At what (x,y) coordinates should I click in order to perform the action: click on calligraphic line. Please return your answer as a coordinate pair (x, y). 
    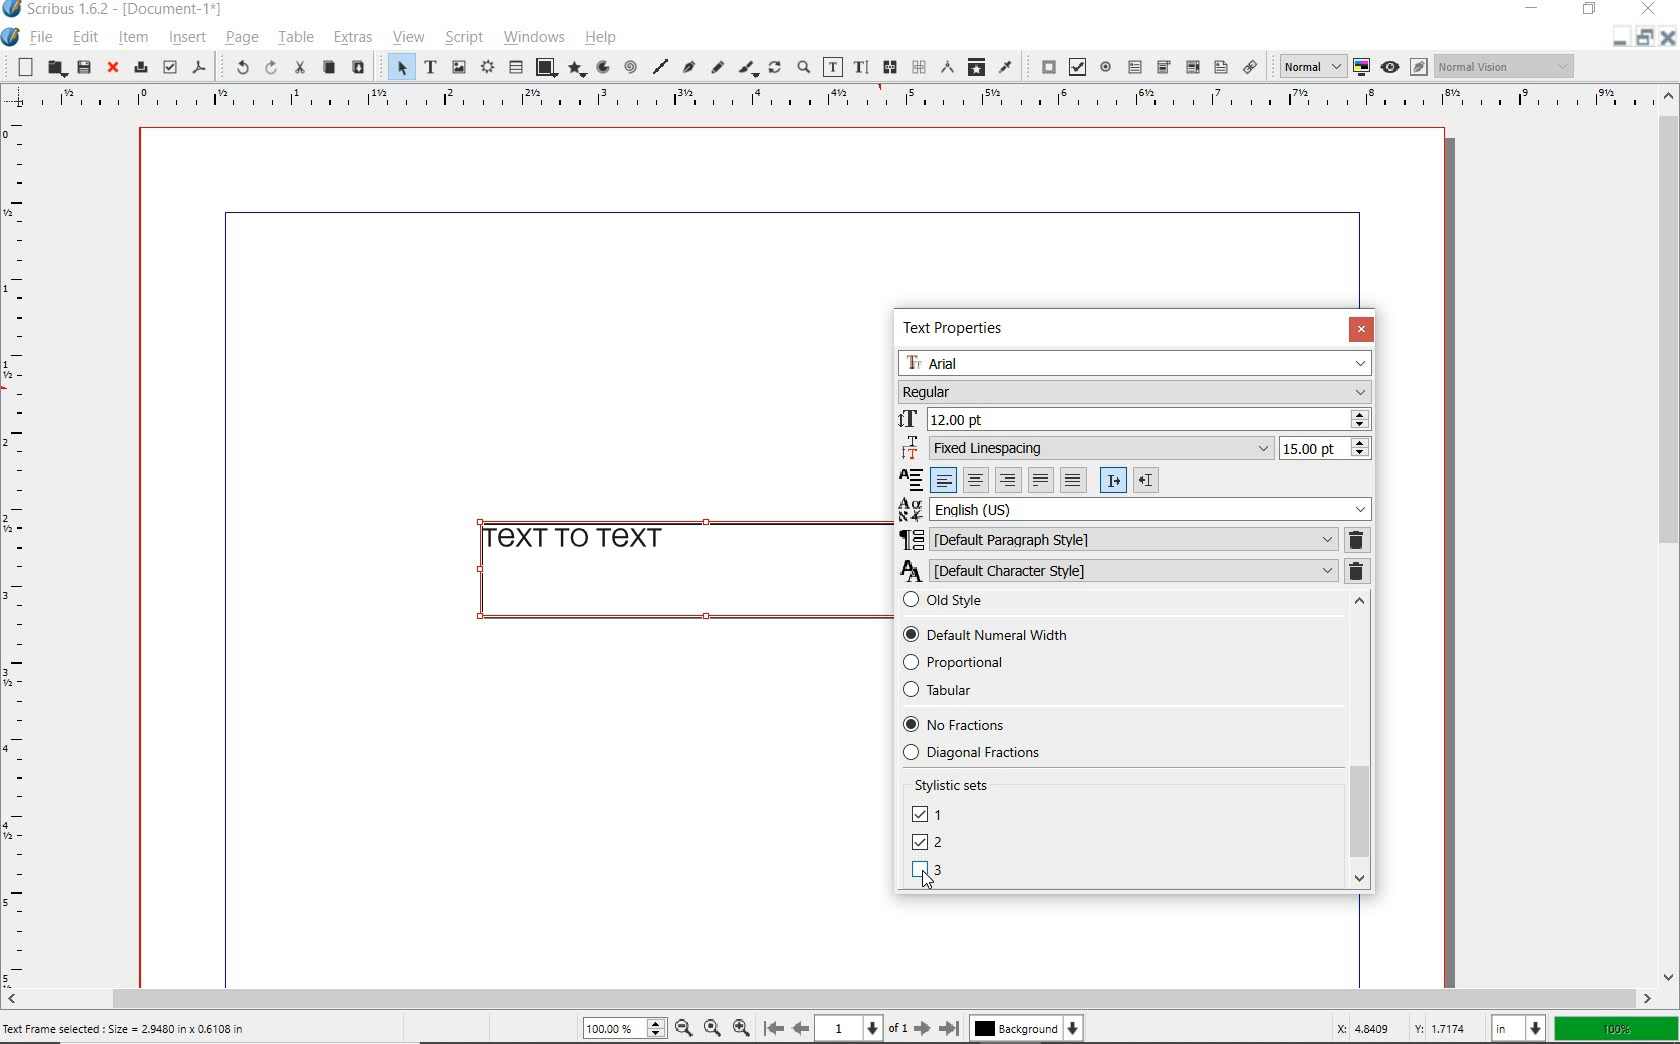
    Looking at the image, I should click on (748, 69).